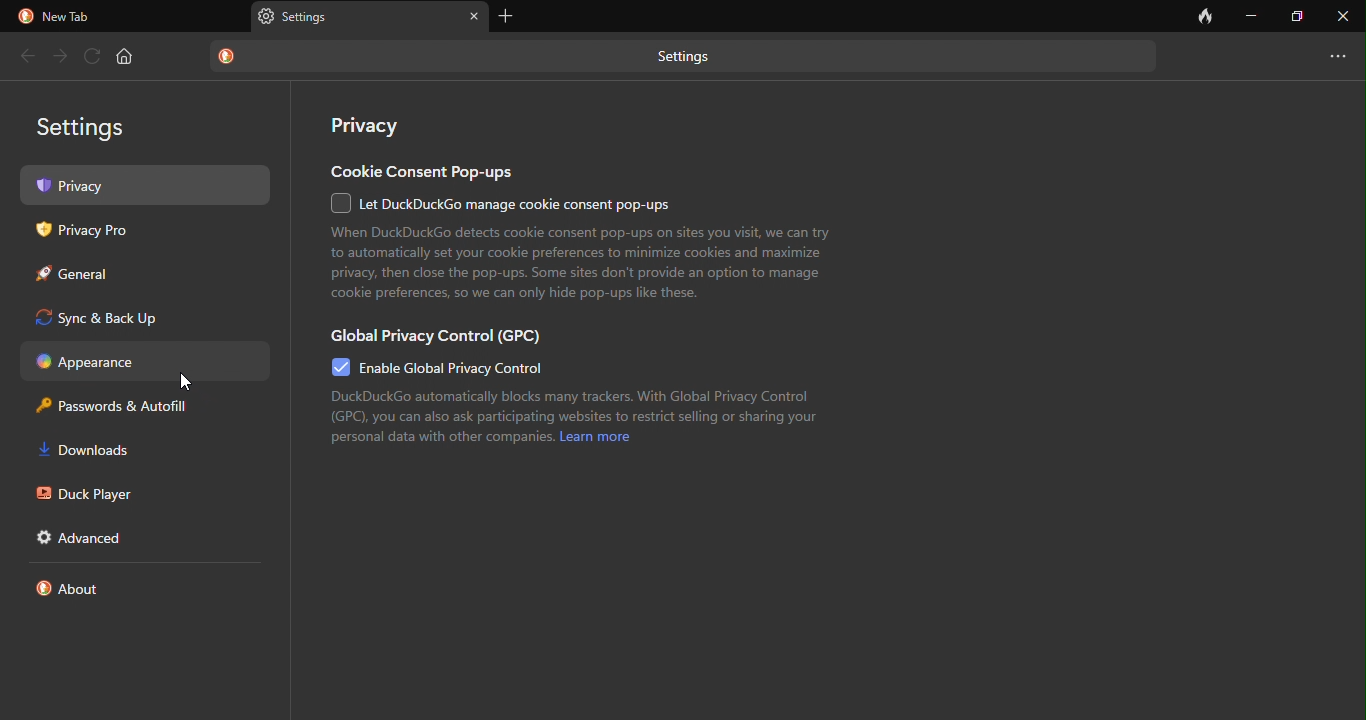 The width and height of the screenshot is (1366, 720). What do you see at coordinates (85, 277) in the screenshot?
I see `general` at bounding box center [85, 277].